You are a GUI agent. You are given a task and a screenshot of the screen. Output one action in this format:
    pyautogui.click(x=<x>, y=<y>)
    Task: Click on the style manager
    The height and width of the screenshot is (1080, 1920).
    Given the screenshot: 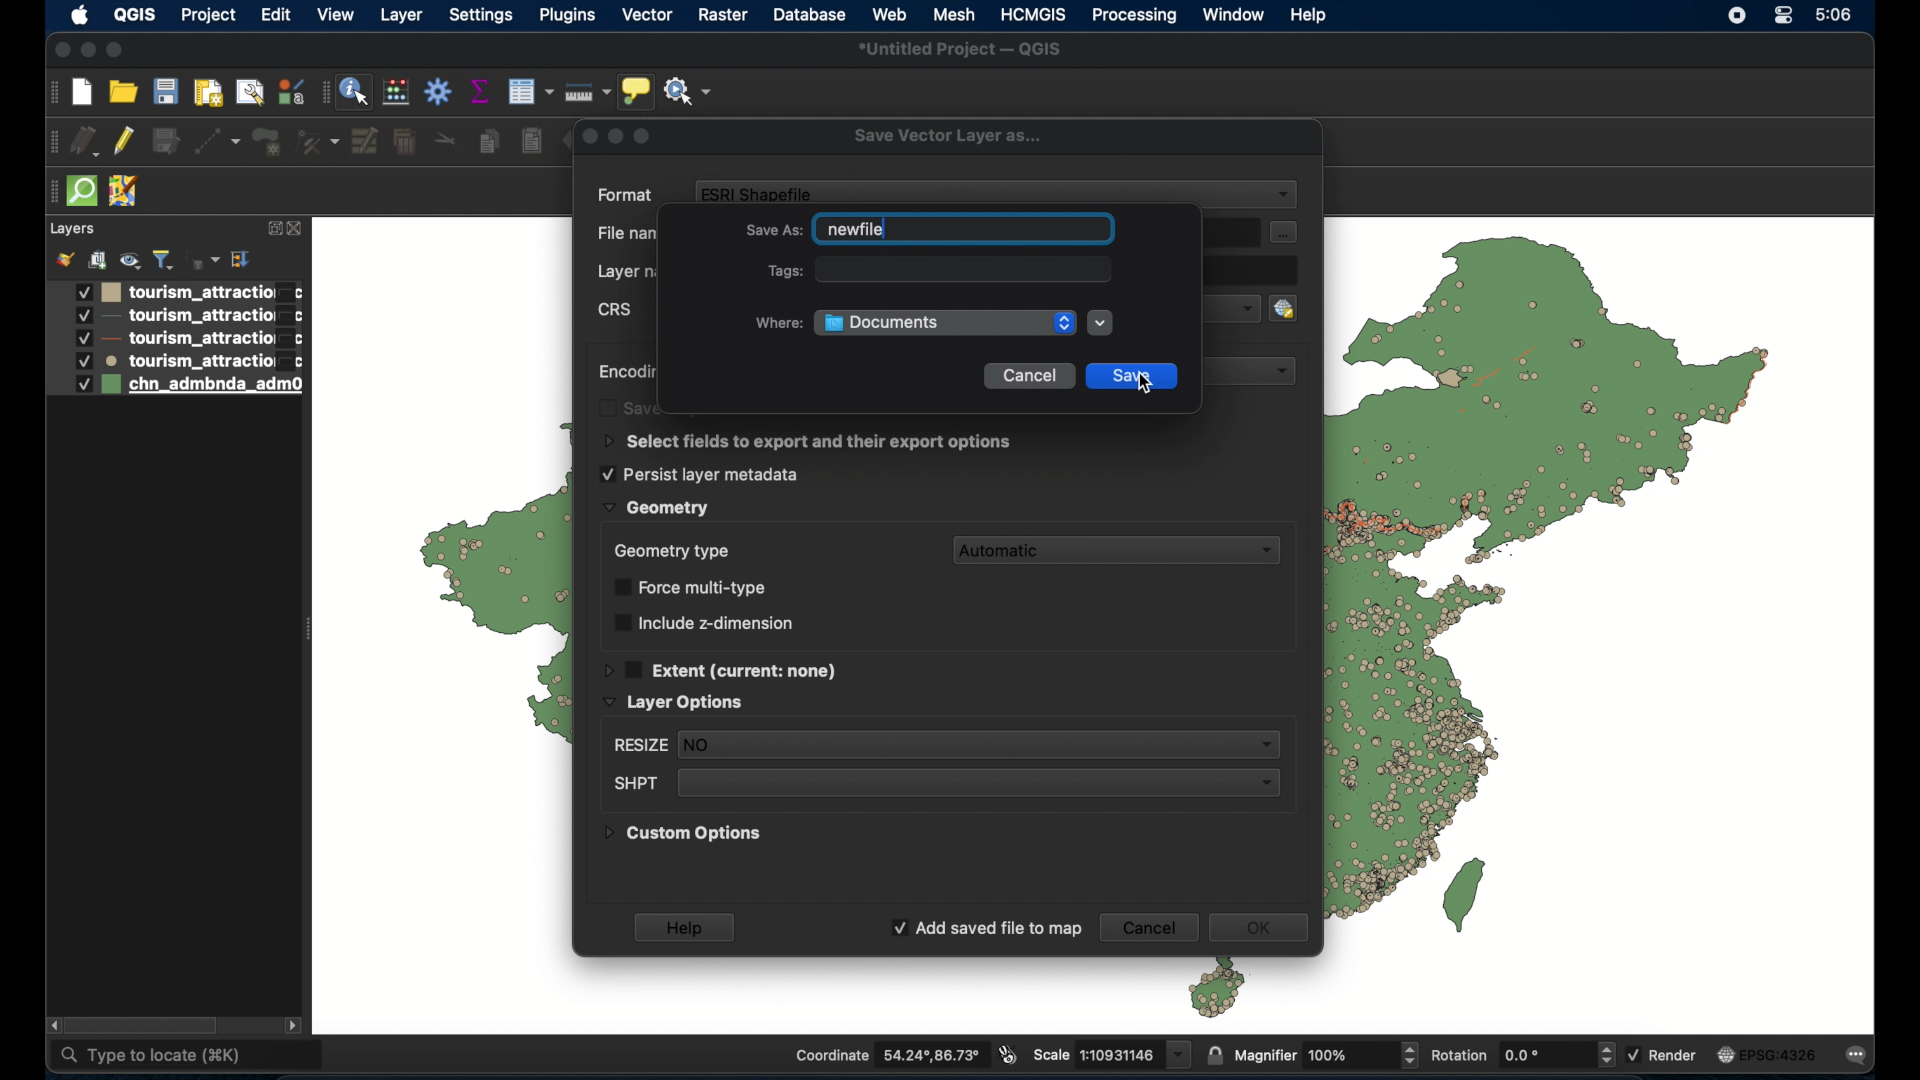 What is the action you would take?
    pyautogui.click(x=289, y=90)
    